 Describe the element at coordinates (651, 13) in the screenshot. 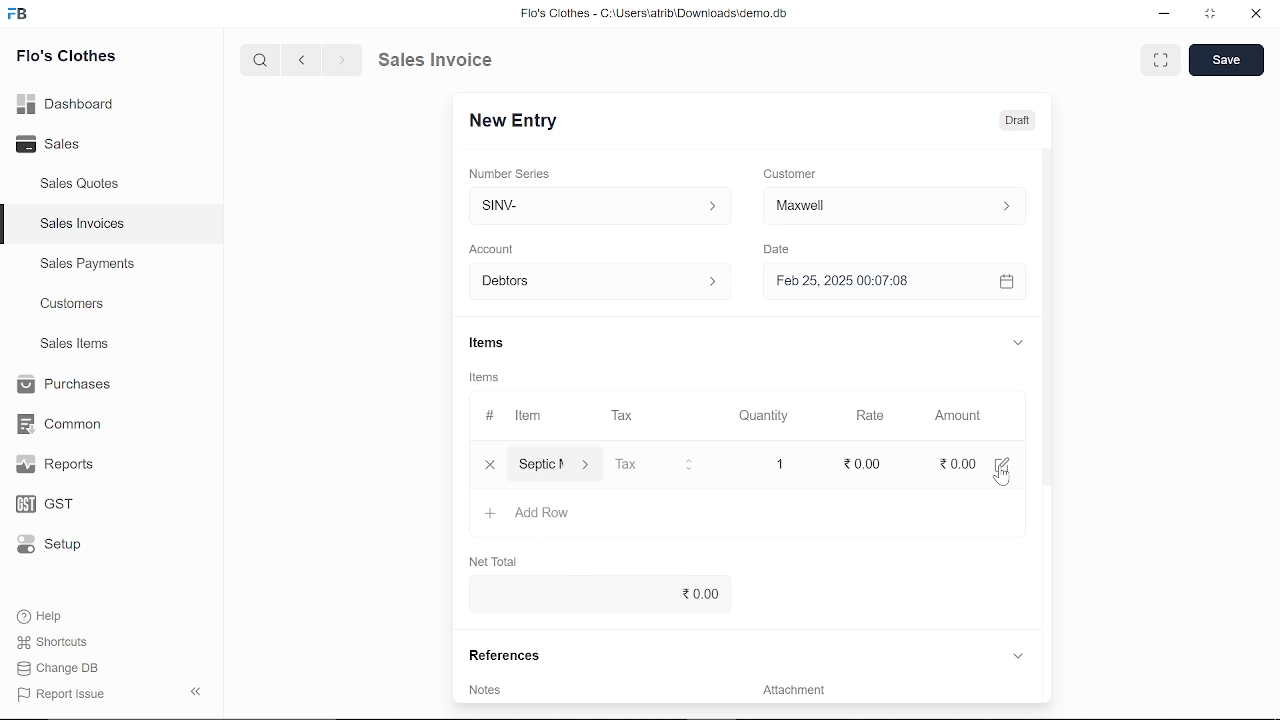

I see `Flo's Clothes - G:AUserslatribiDownloadsidemo.do` at that location.